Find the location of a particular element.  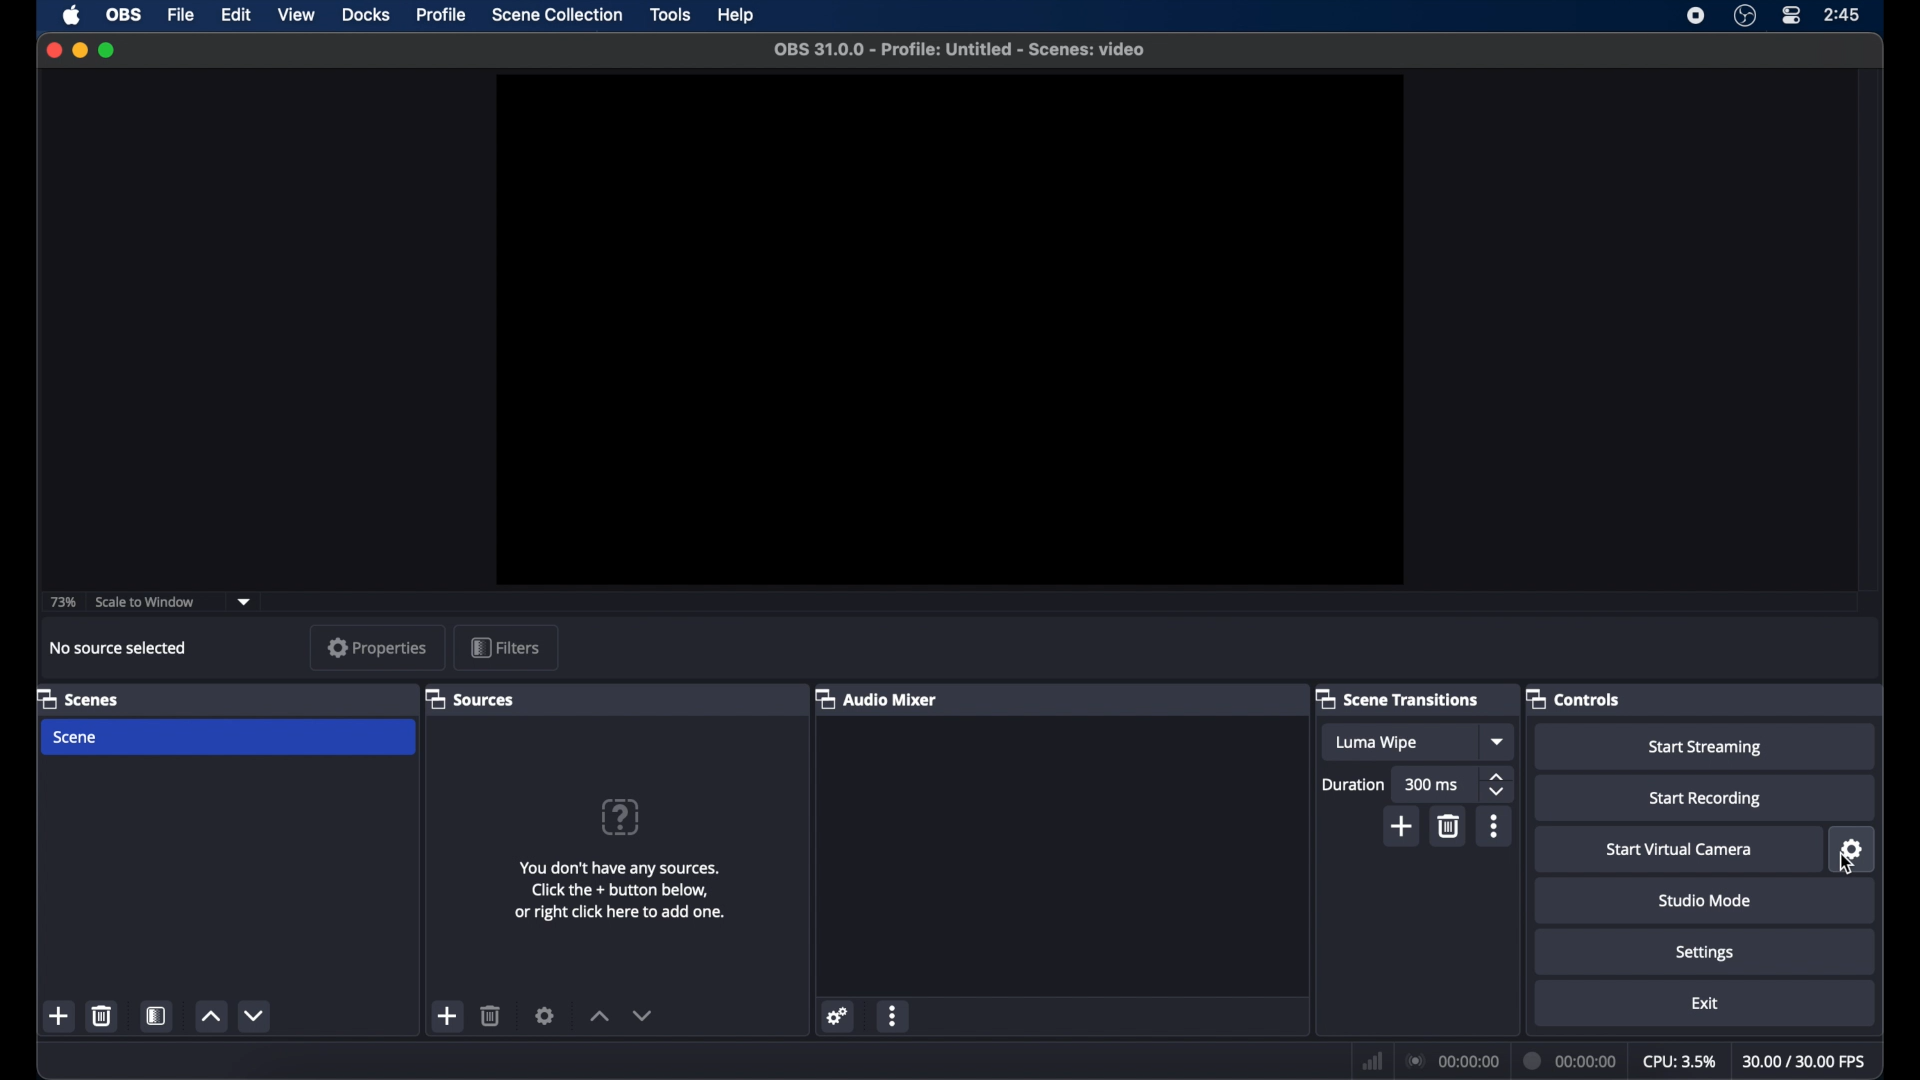

tools is located at coordinates (672, 15).